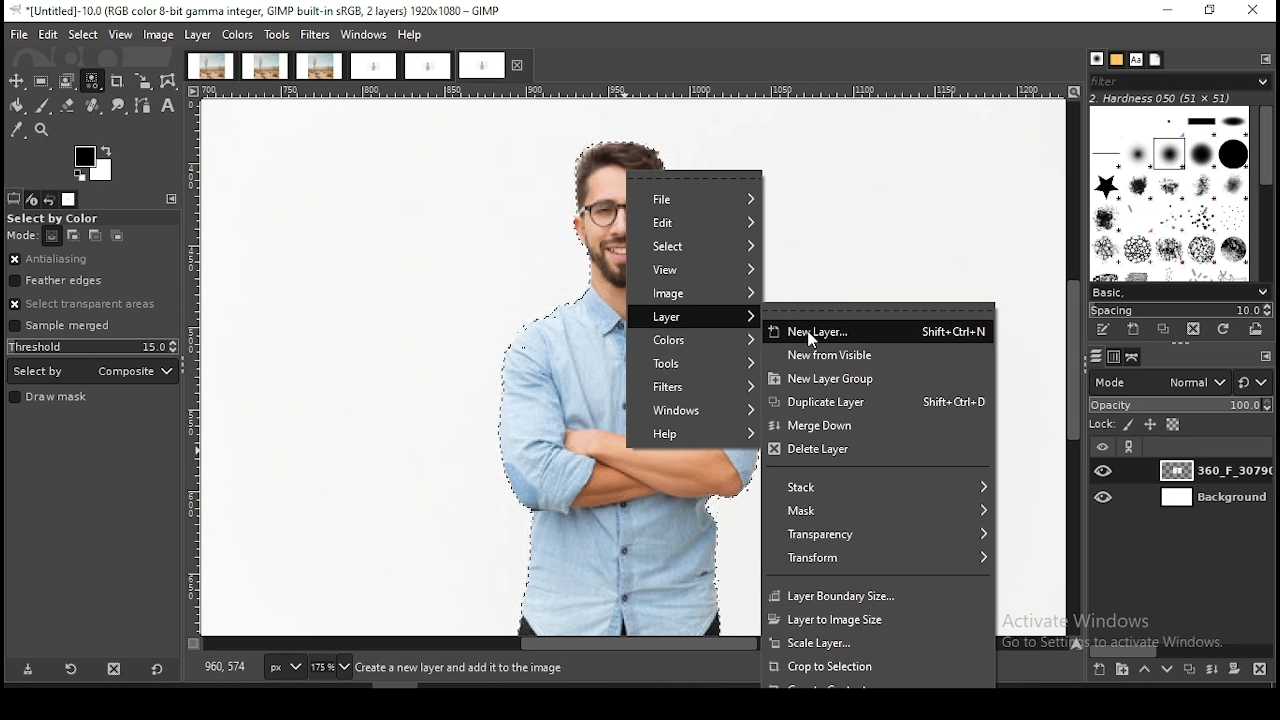  I want to click on colors, so click(694, 339).